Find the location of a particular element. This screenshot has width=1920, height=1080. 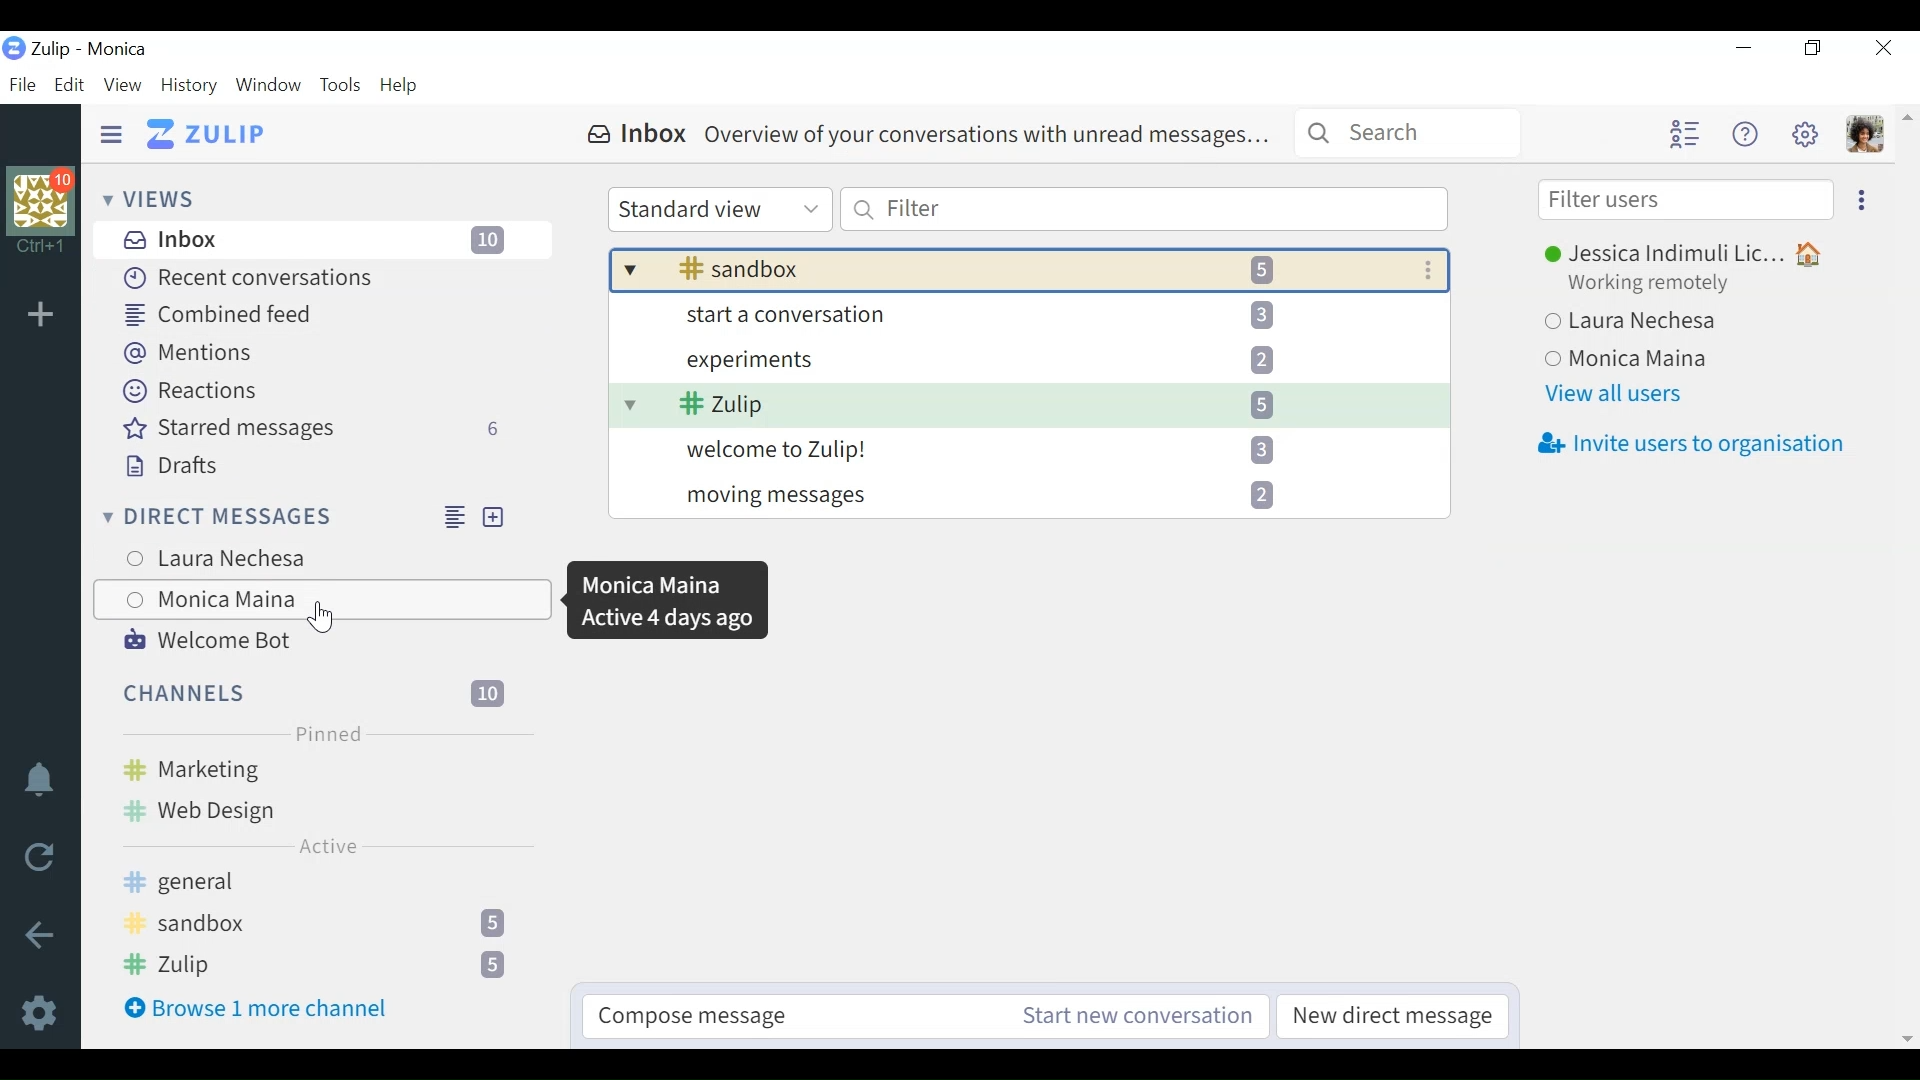

Drafts is located at coordinates (173, 467).